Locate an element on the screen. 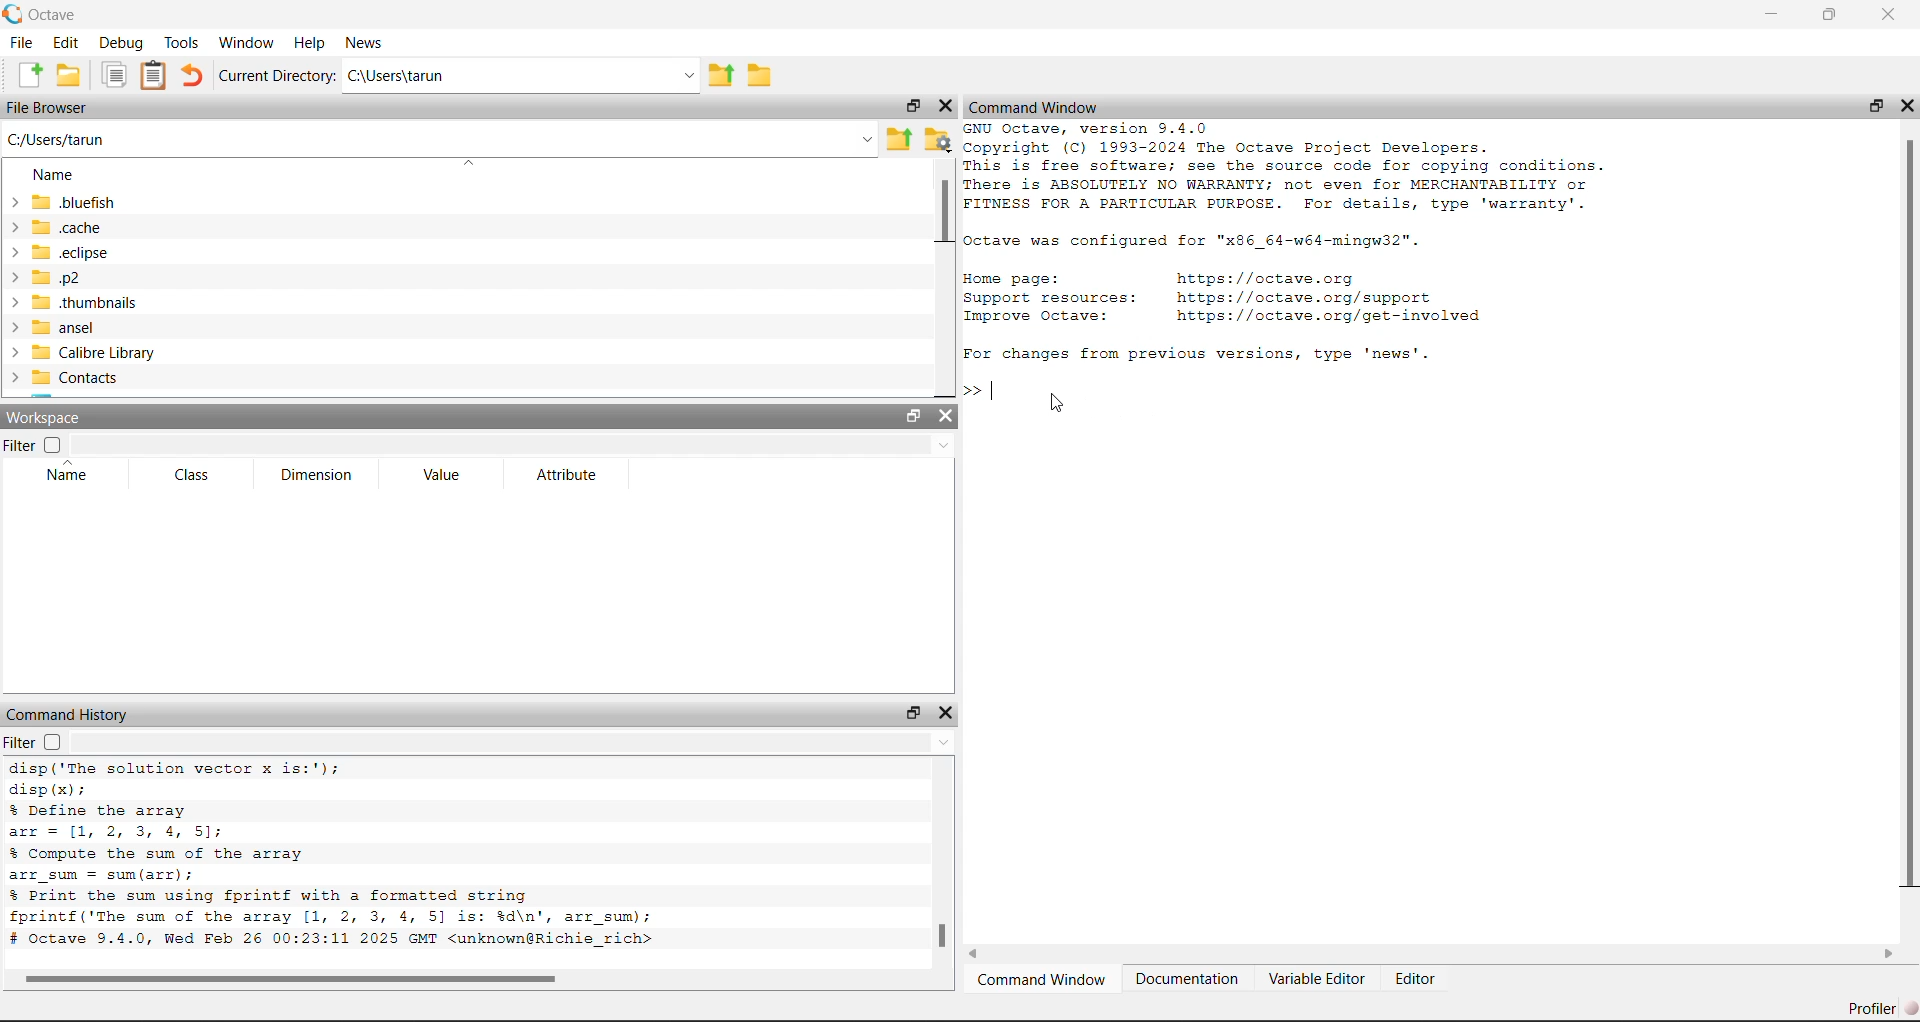 This screenshot has width=1920, height=1022. Browse directories is located at coordinates (759, 72).